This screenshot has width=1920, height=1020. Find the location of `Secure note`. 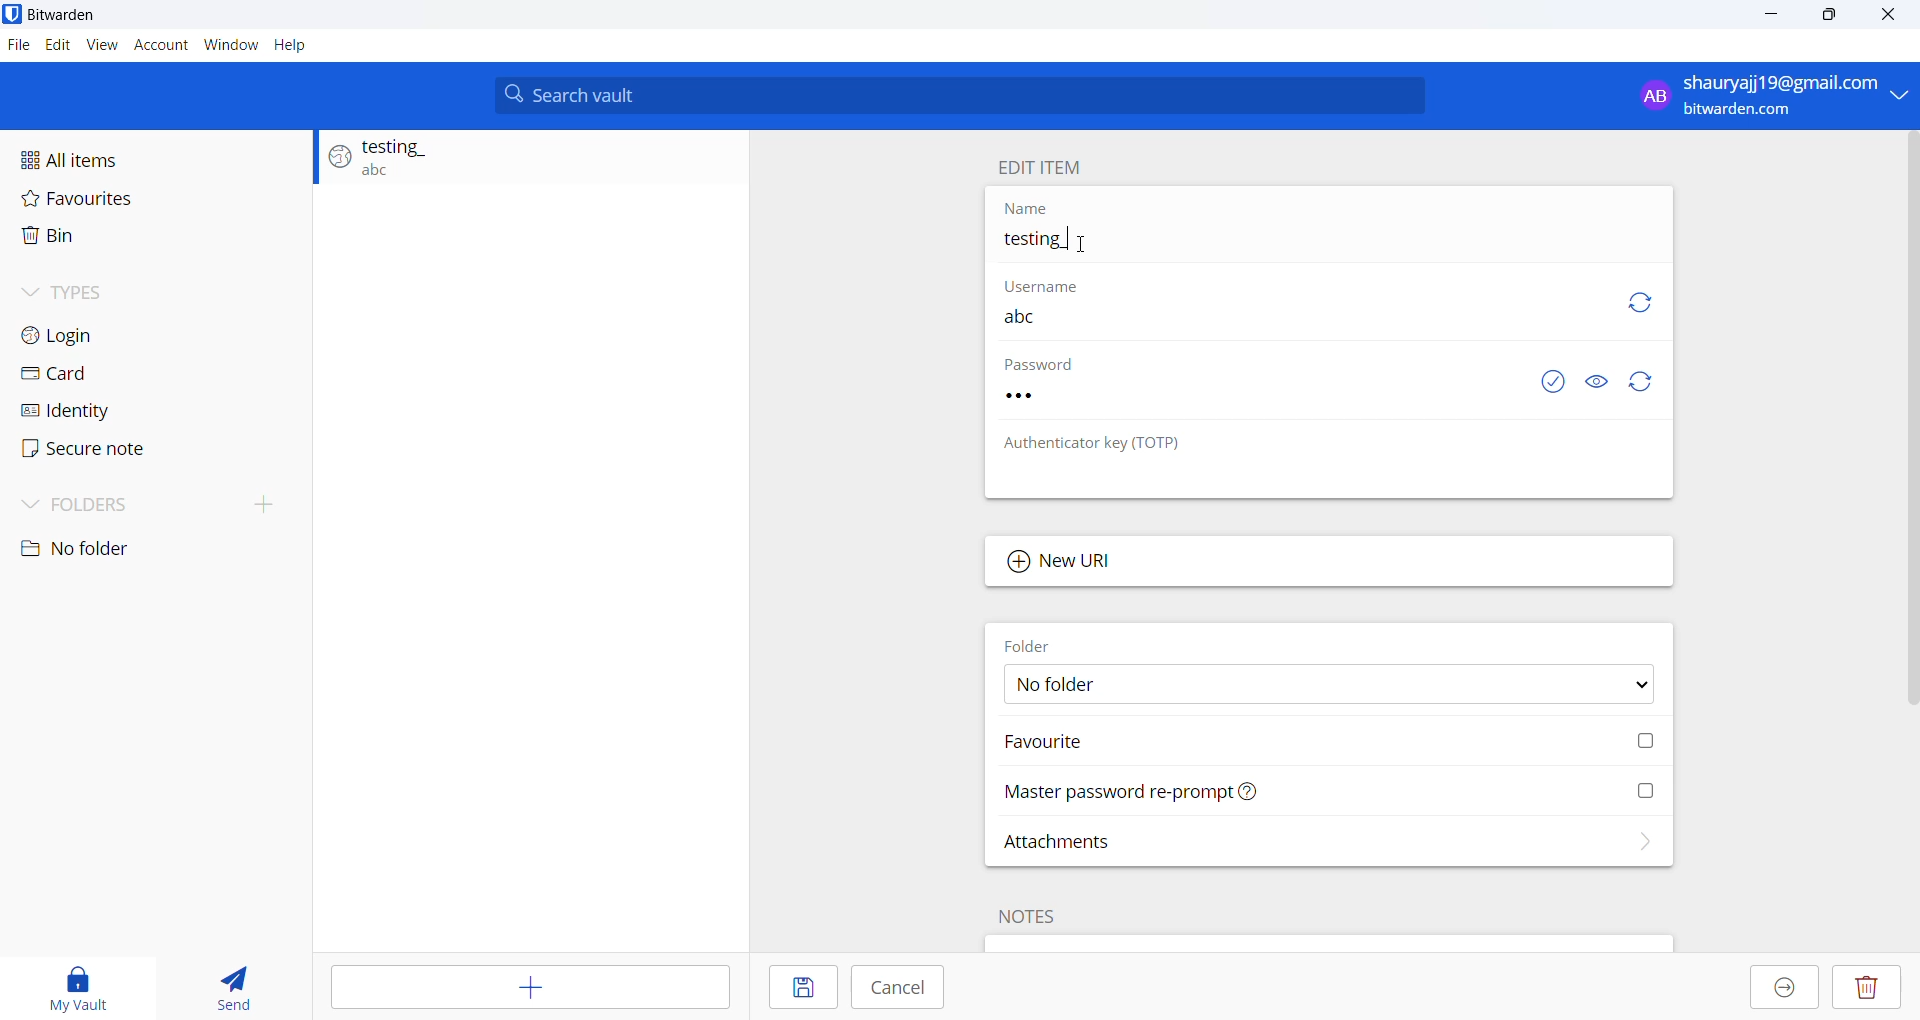

Secure note is located at coordinates (100, 450).